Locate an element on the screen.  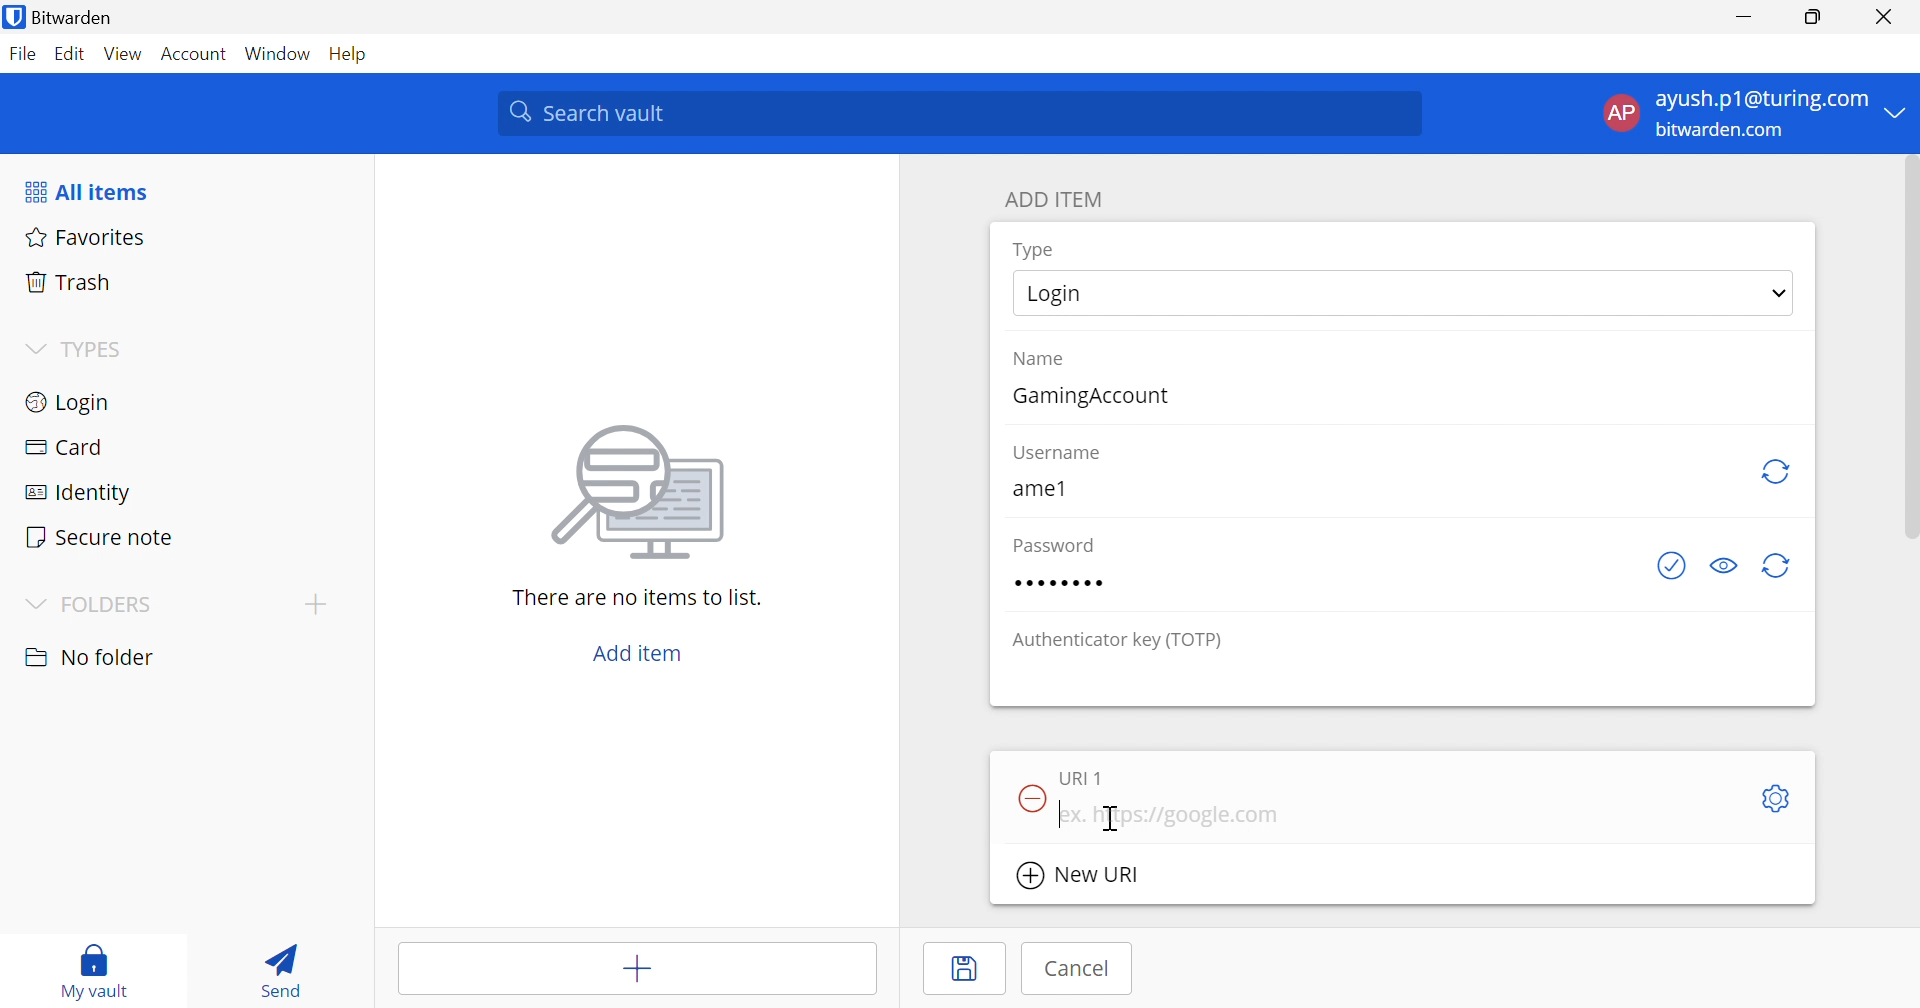
Type is located at coordinates (1040, 249).